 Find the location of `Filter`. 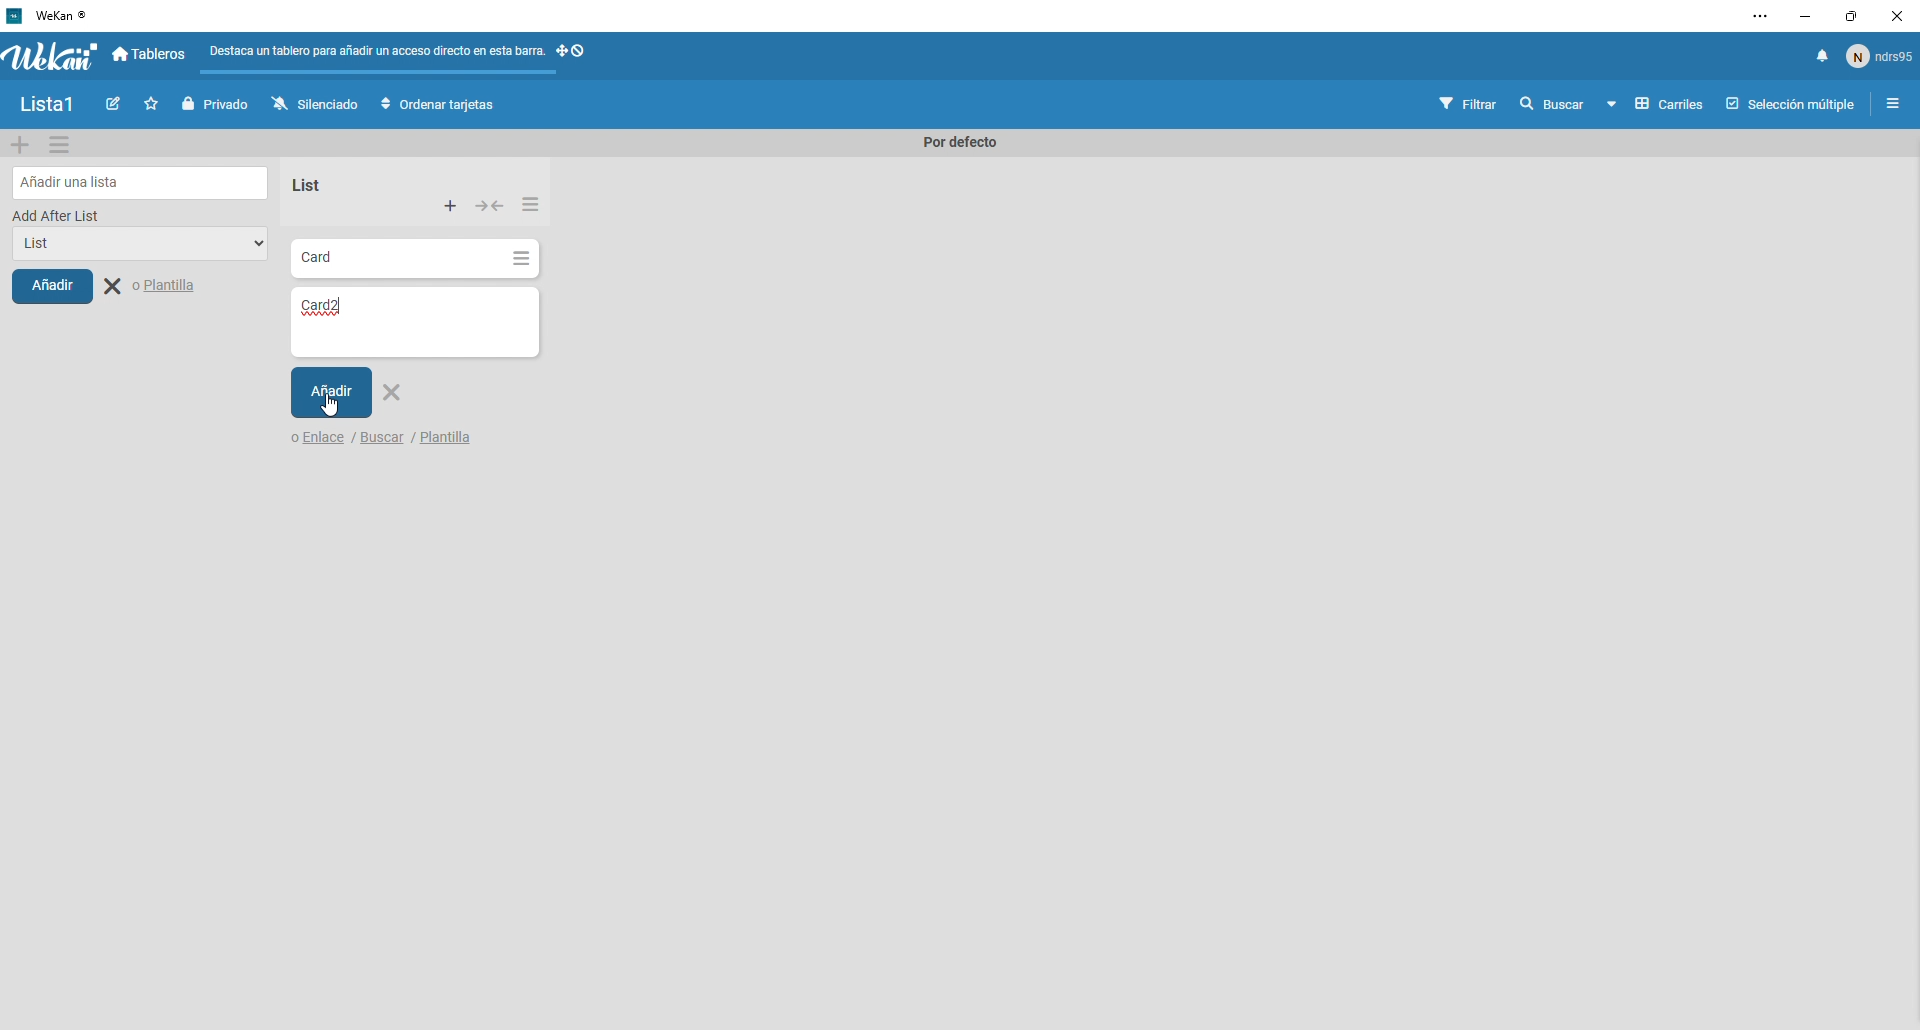

Filter is located at coordinates (1469, 105).